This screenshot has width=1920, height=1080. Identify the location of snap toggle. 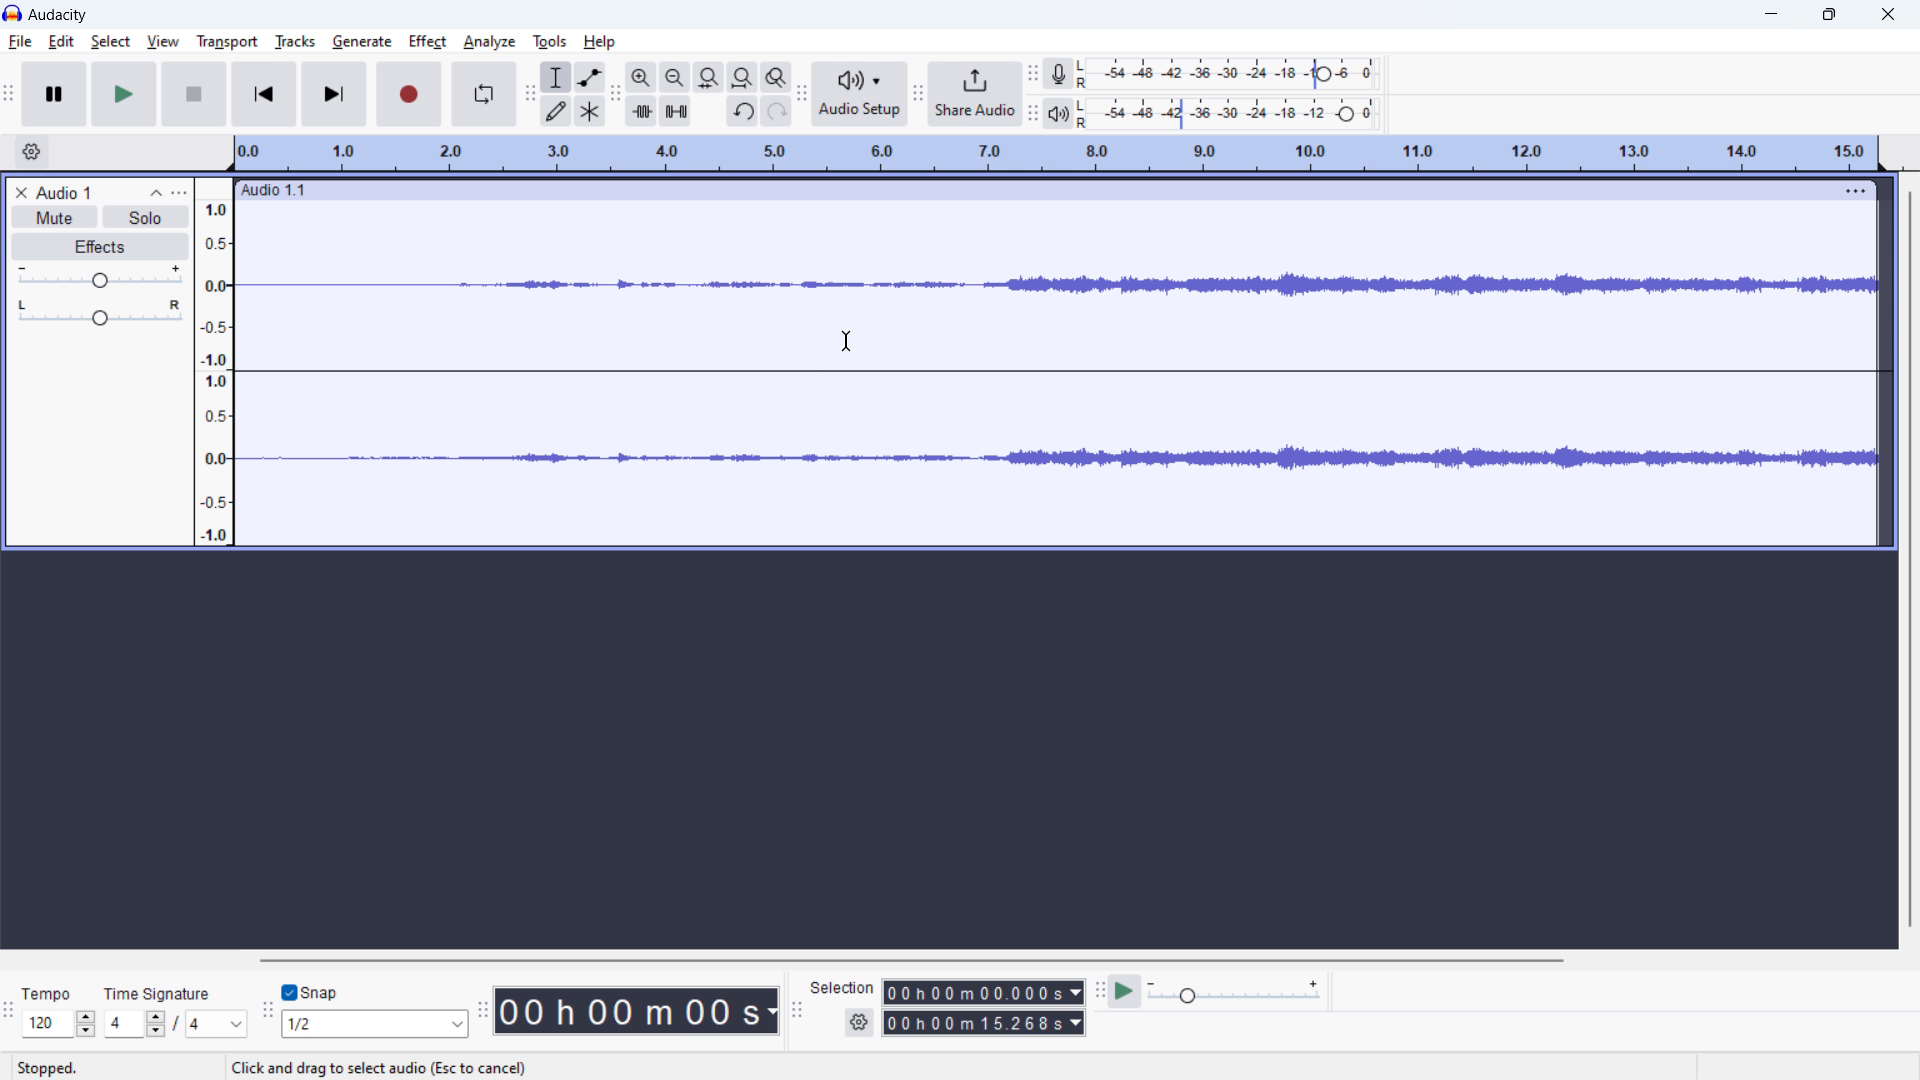
(311, 991).